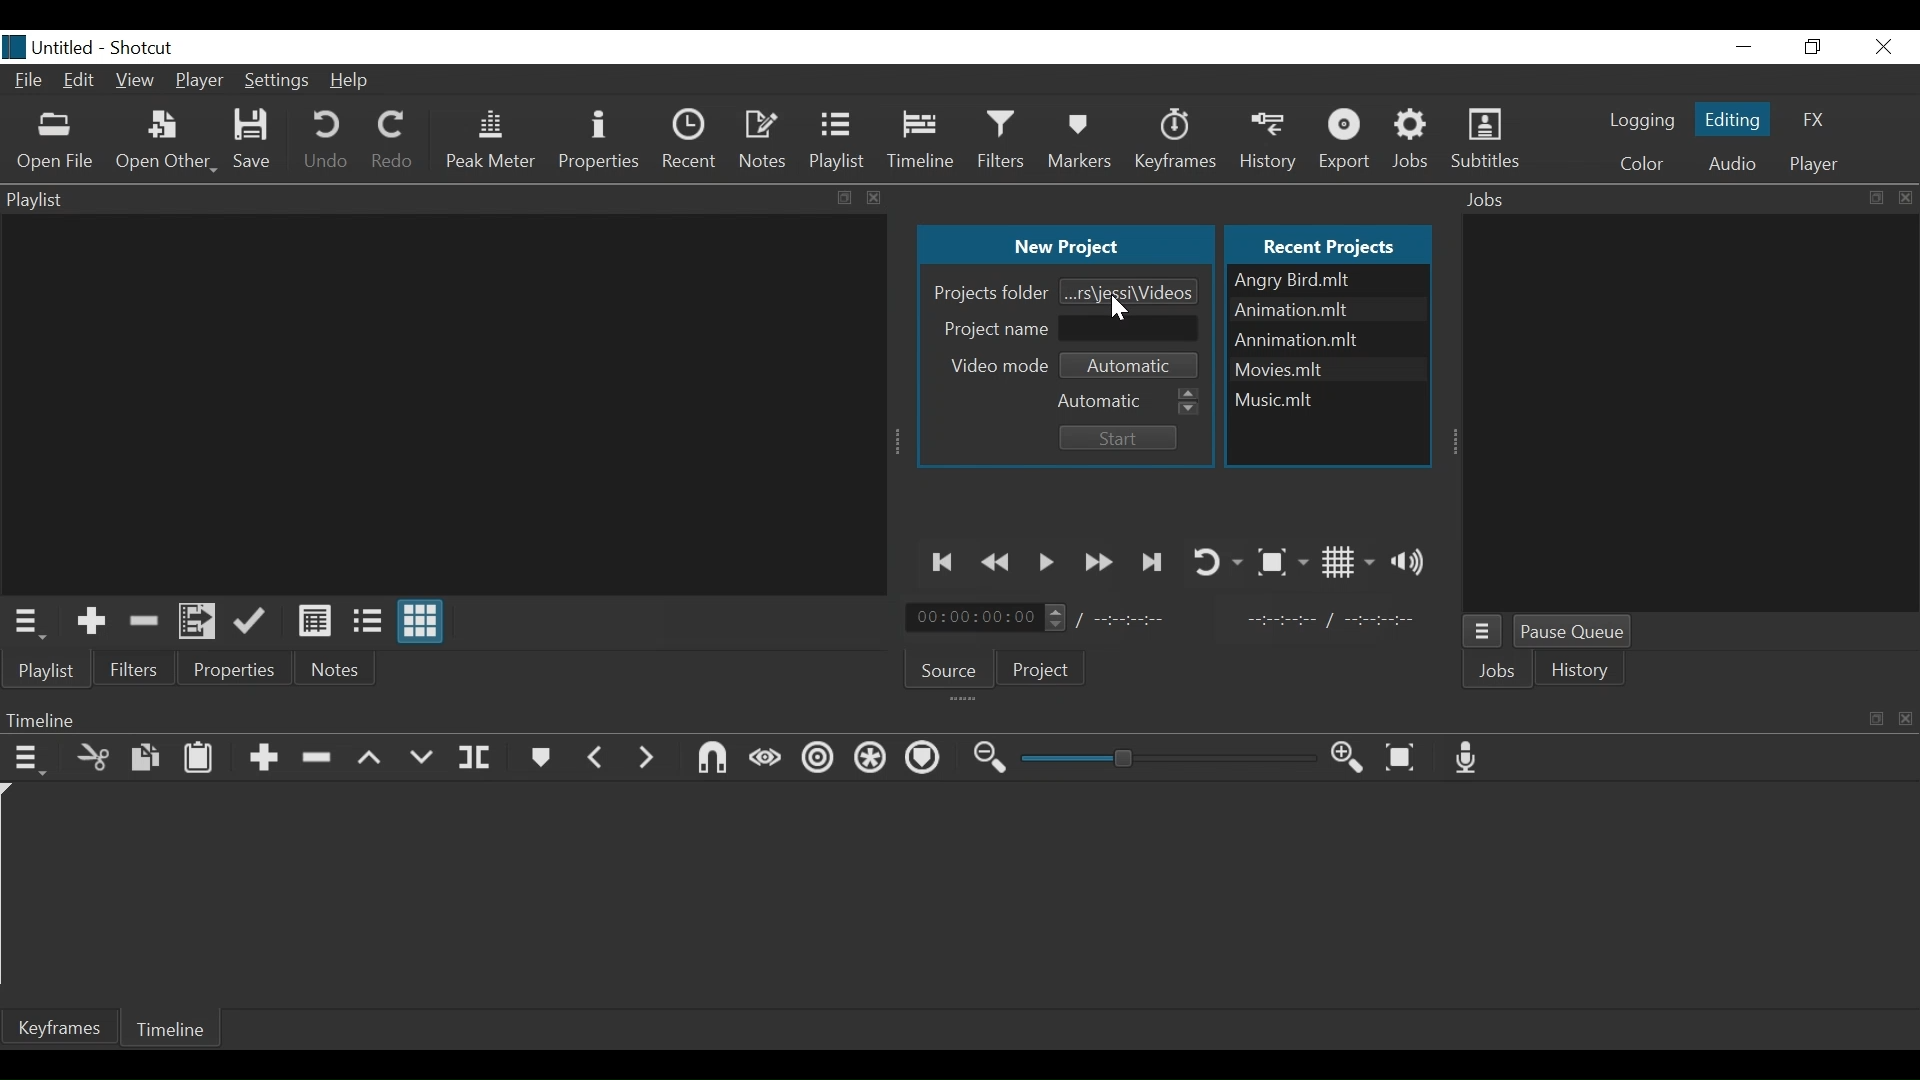 The width and height of the screenshot is (1920, 1080). Describe the element at coordinates (991, 759) in the screenshot. I see `Zoom timeline out` at that location.